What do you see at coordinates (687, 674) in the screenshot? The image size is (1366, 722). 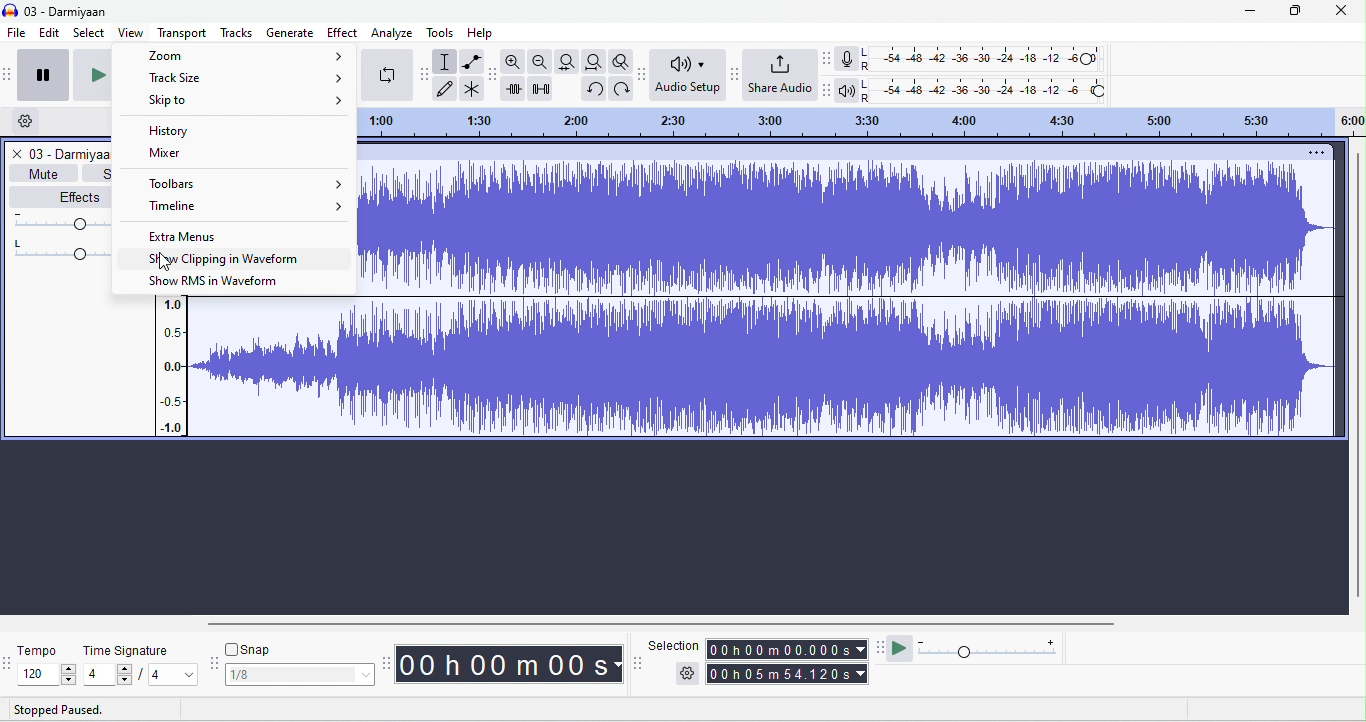 I see `selection options` at bounding box center [687, 674].